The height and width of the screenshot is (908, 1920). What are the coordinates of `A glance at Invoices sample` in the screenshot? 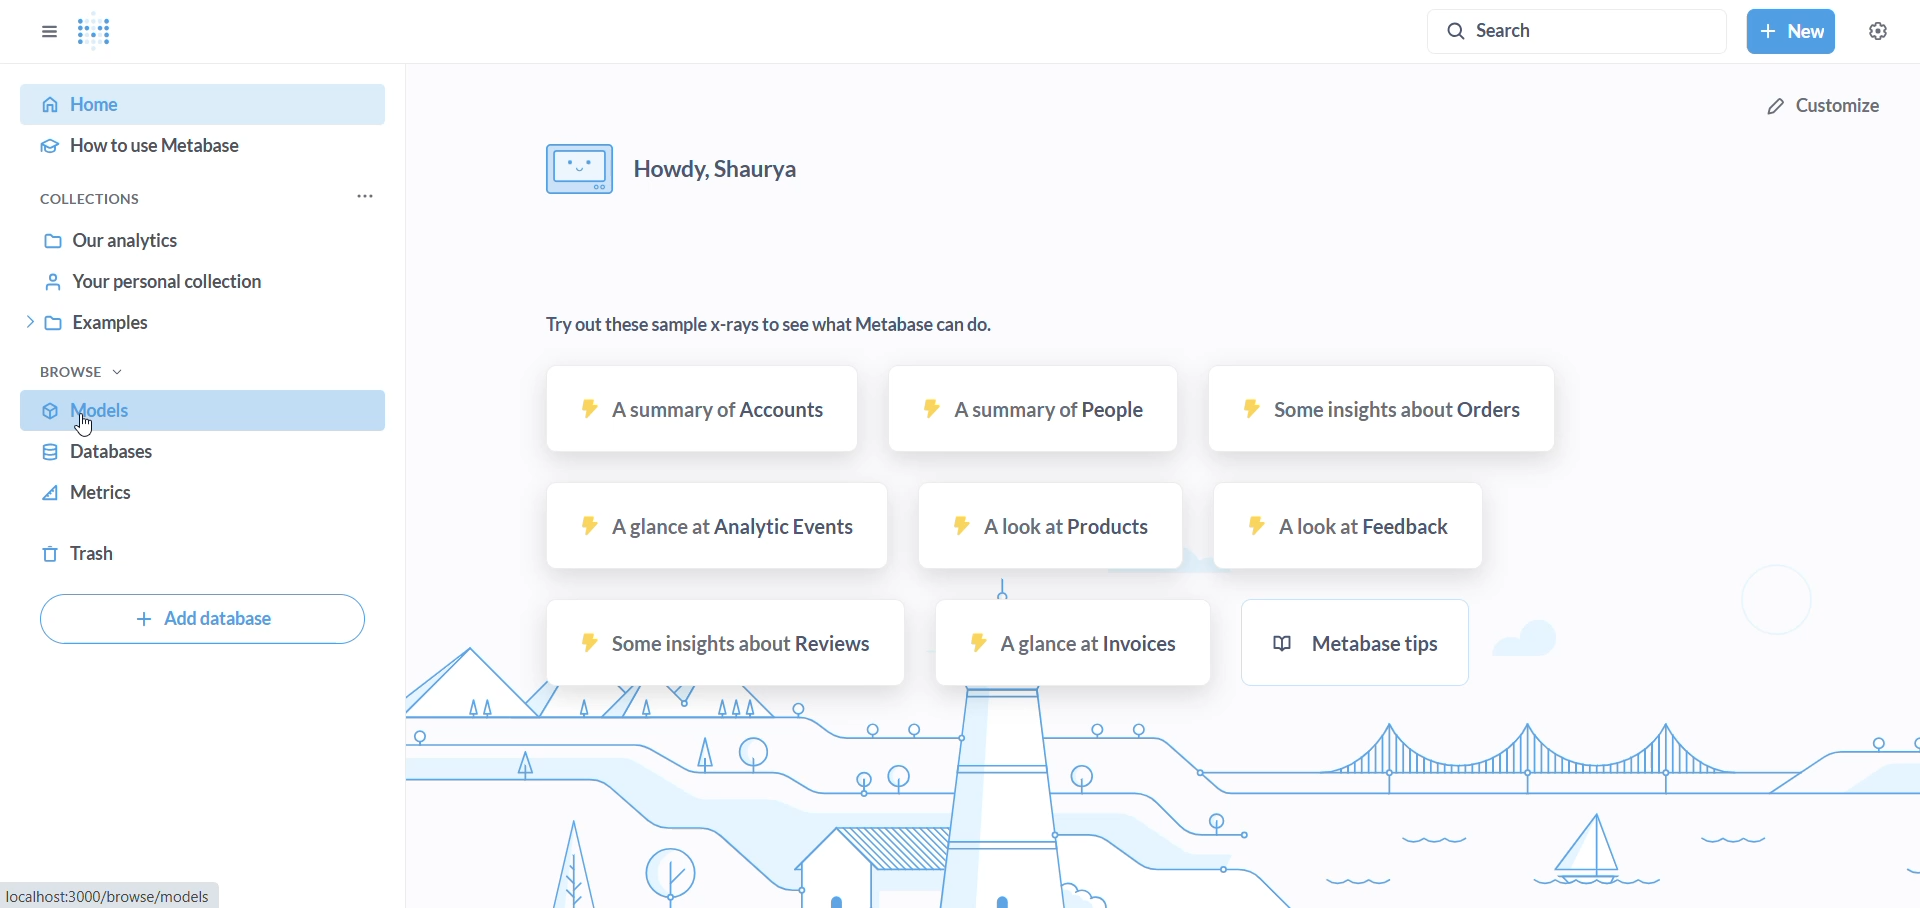 It's located at (1073, 642).